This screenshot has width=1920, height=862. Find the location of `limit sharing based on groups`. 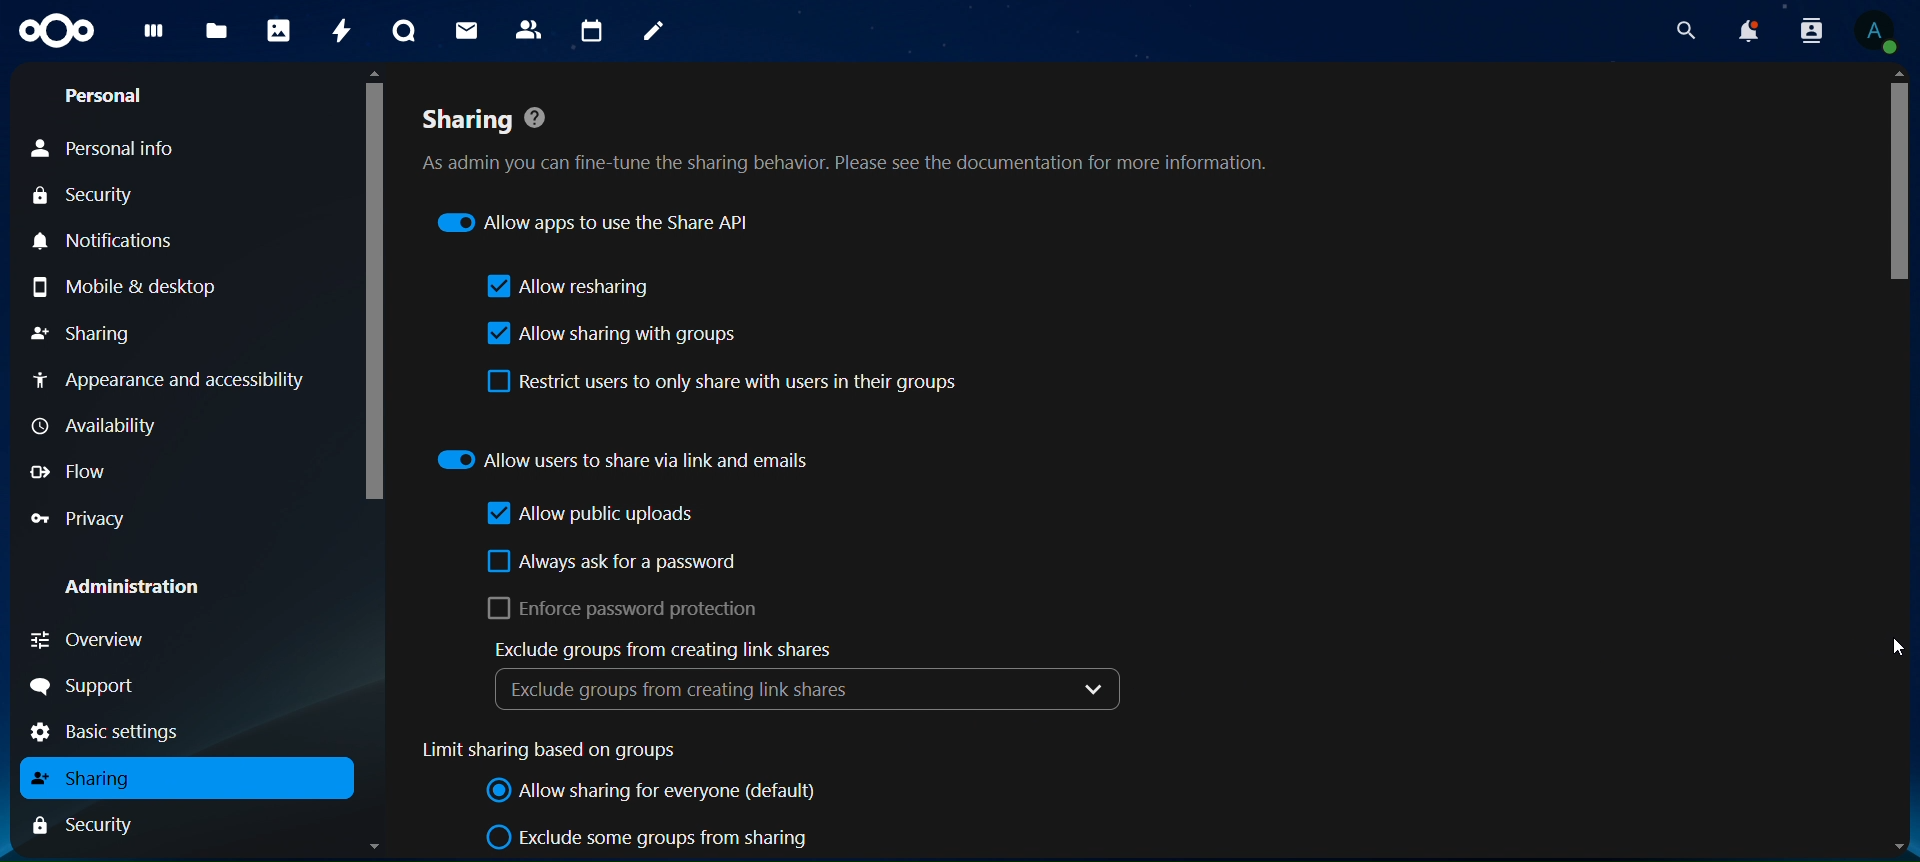

limit sharing based on groups is located at coordinates (553, 748).